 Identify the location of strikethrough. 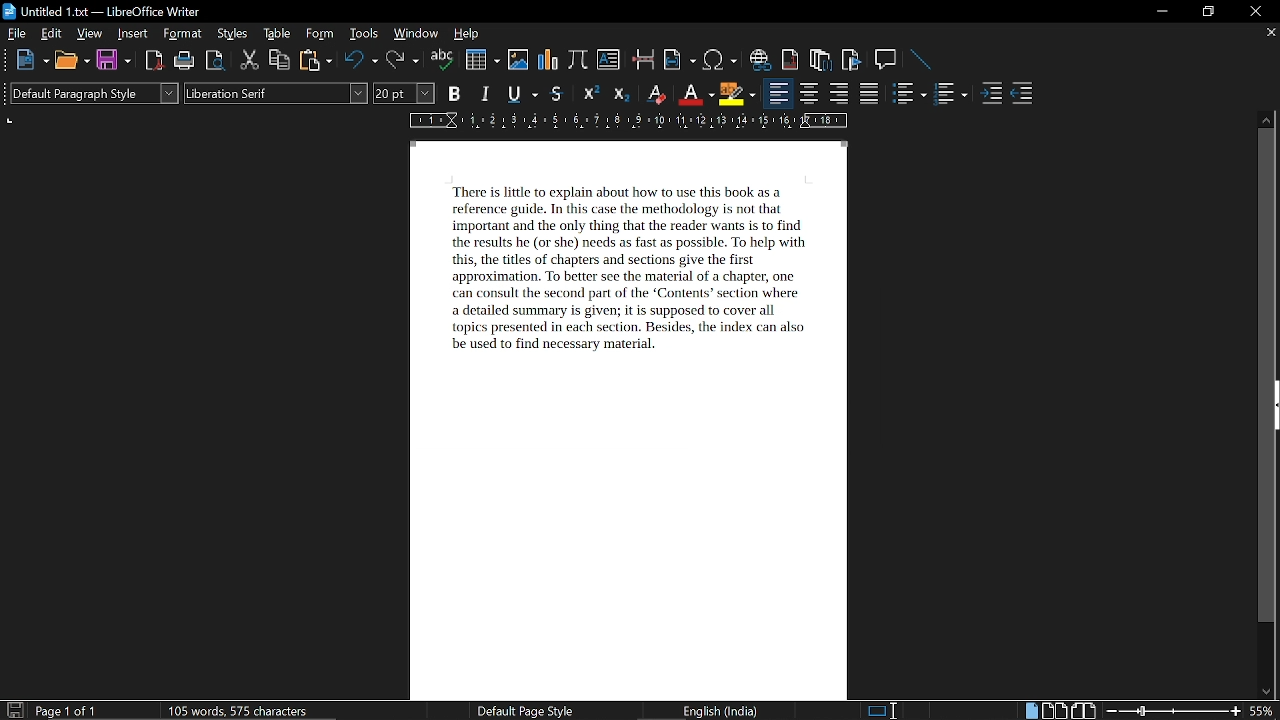
(556, 94).